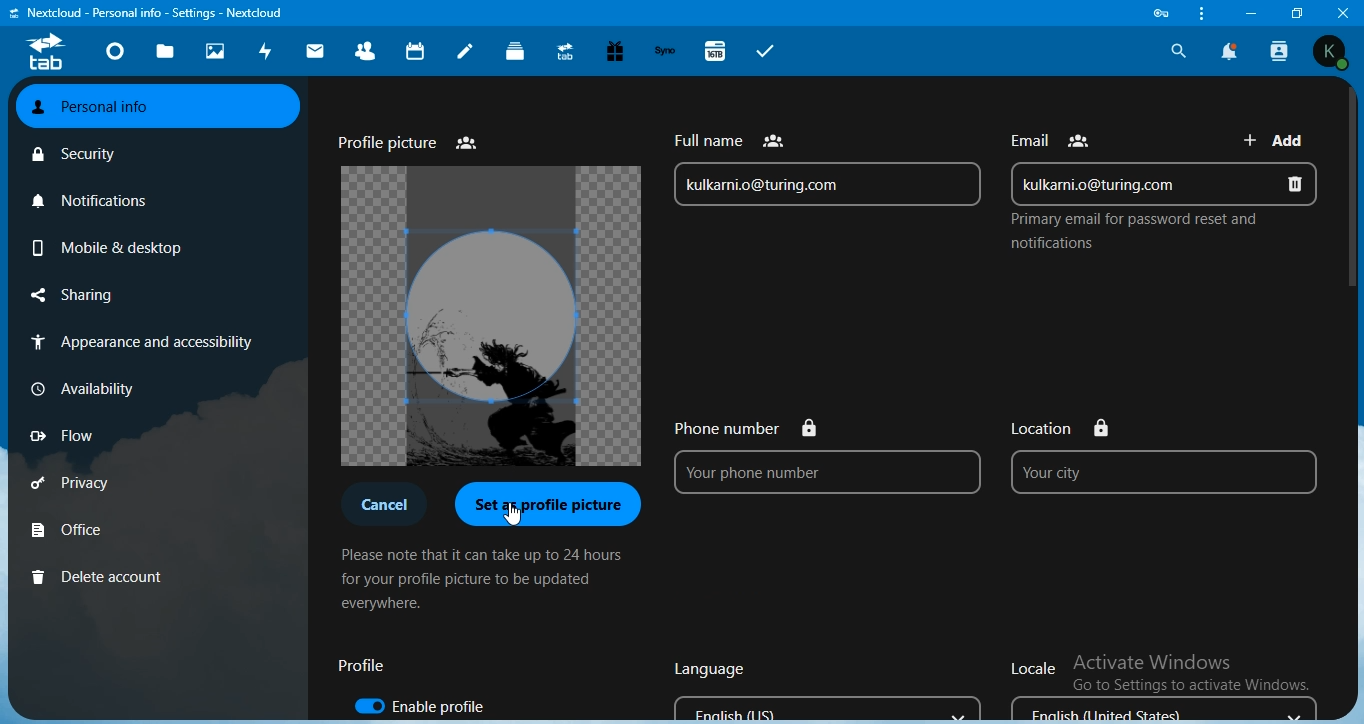 This screenshot has width=1364, height=724. Describe the element at coordinates (1166, 452) in the screenshot. I see `location` at that location.